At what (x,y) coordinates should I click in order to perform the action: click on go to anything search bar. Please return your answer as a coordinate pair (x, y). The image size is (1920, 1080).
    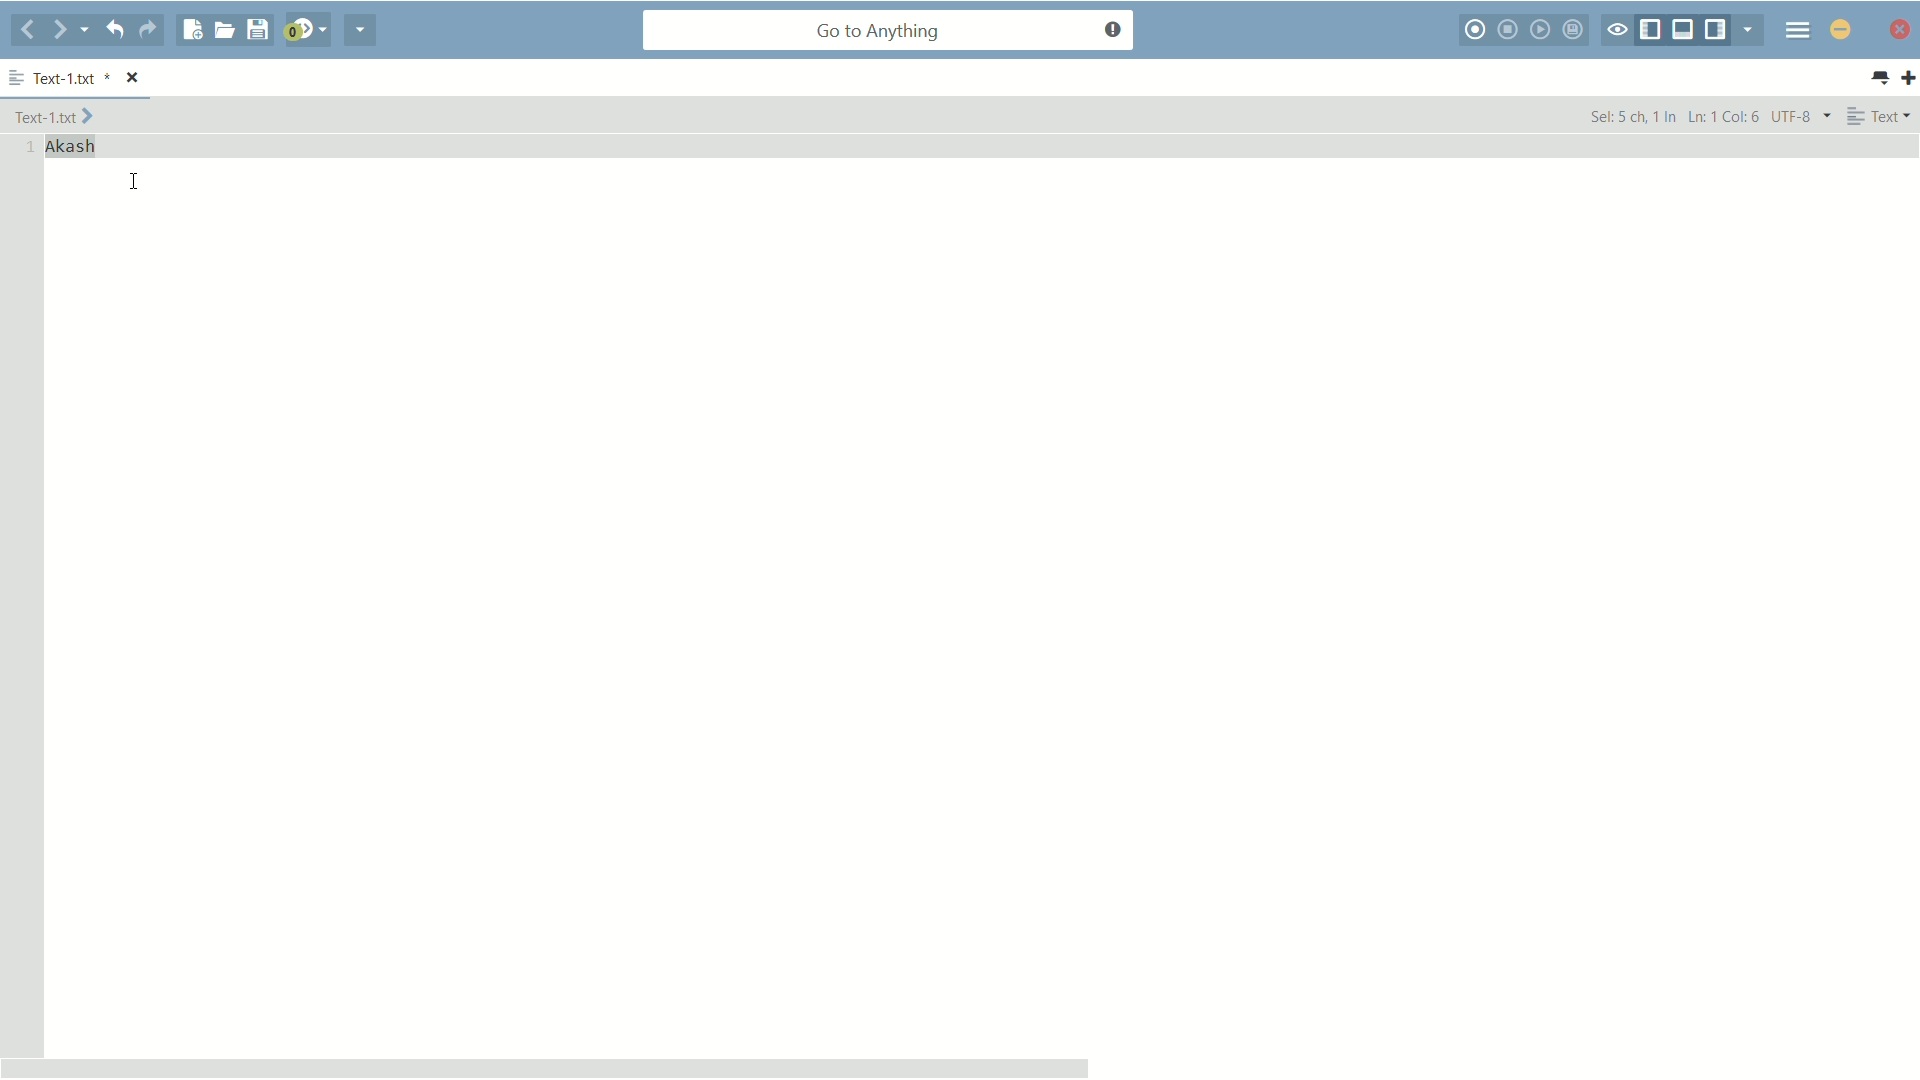
    Looking at the image, I should click on (889, 32).